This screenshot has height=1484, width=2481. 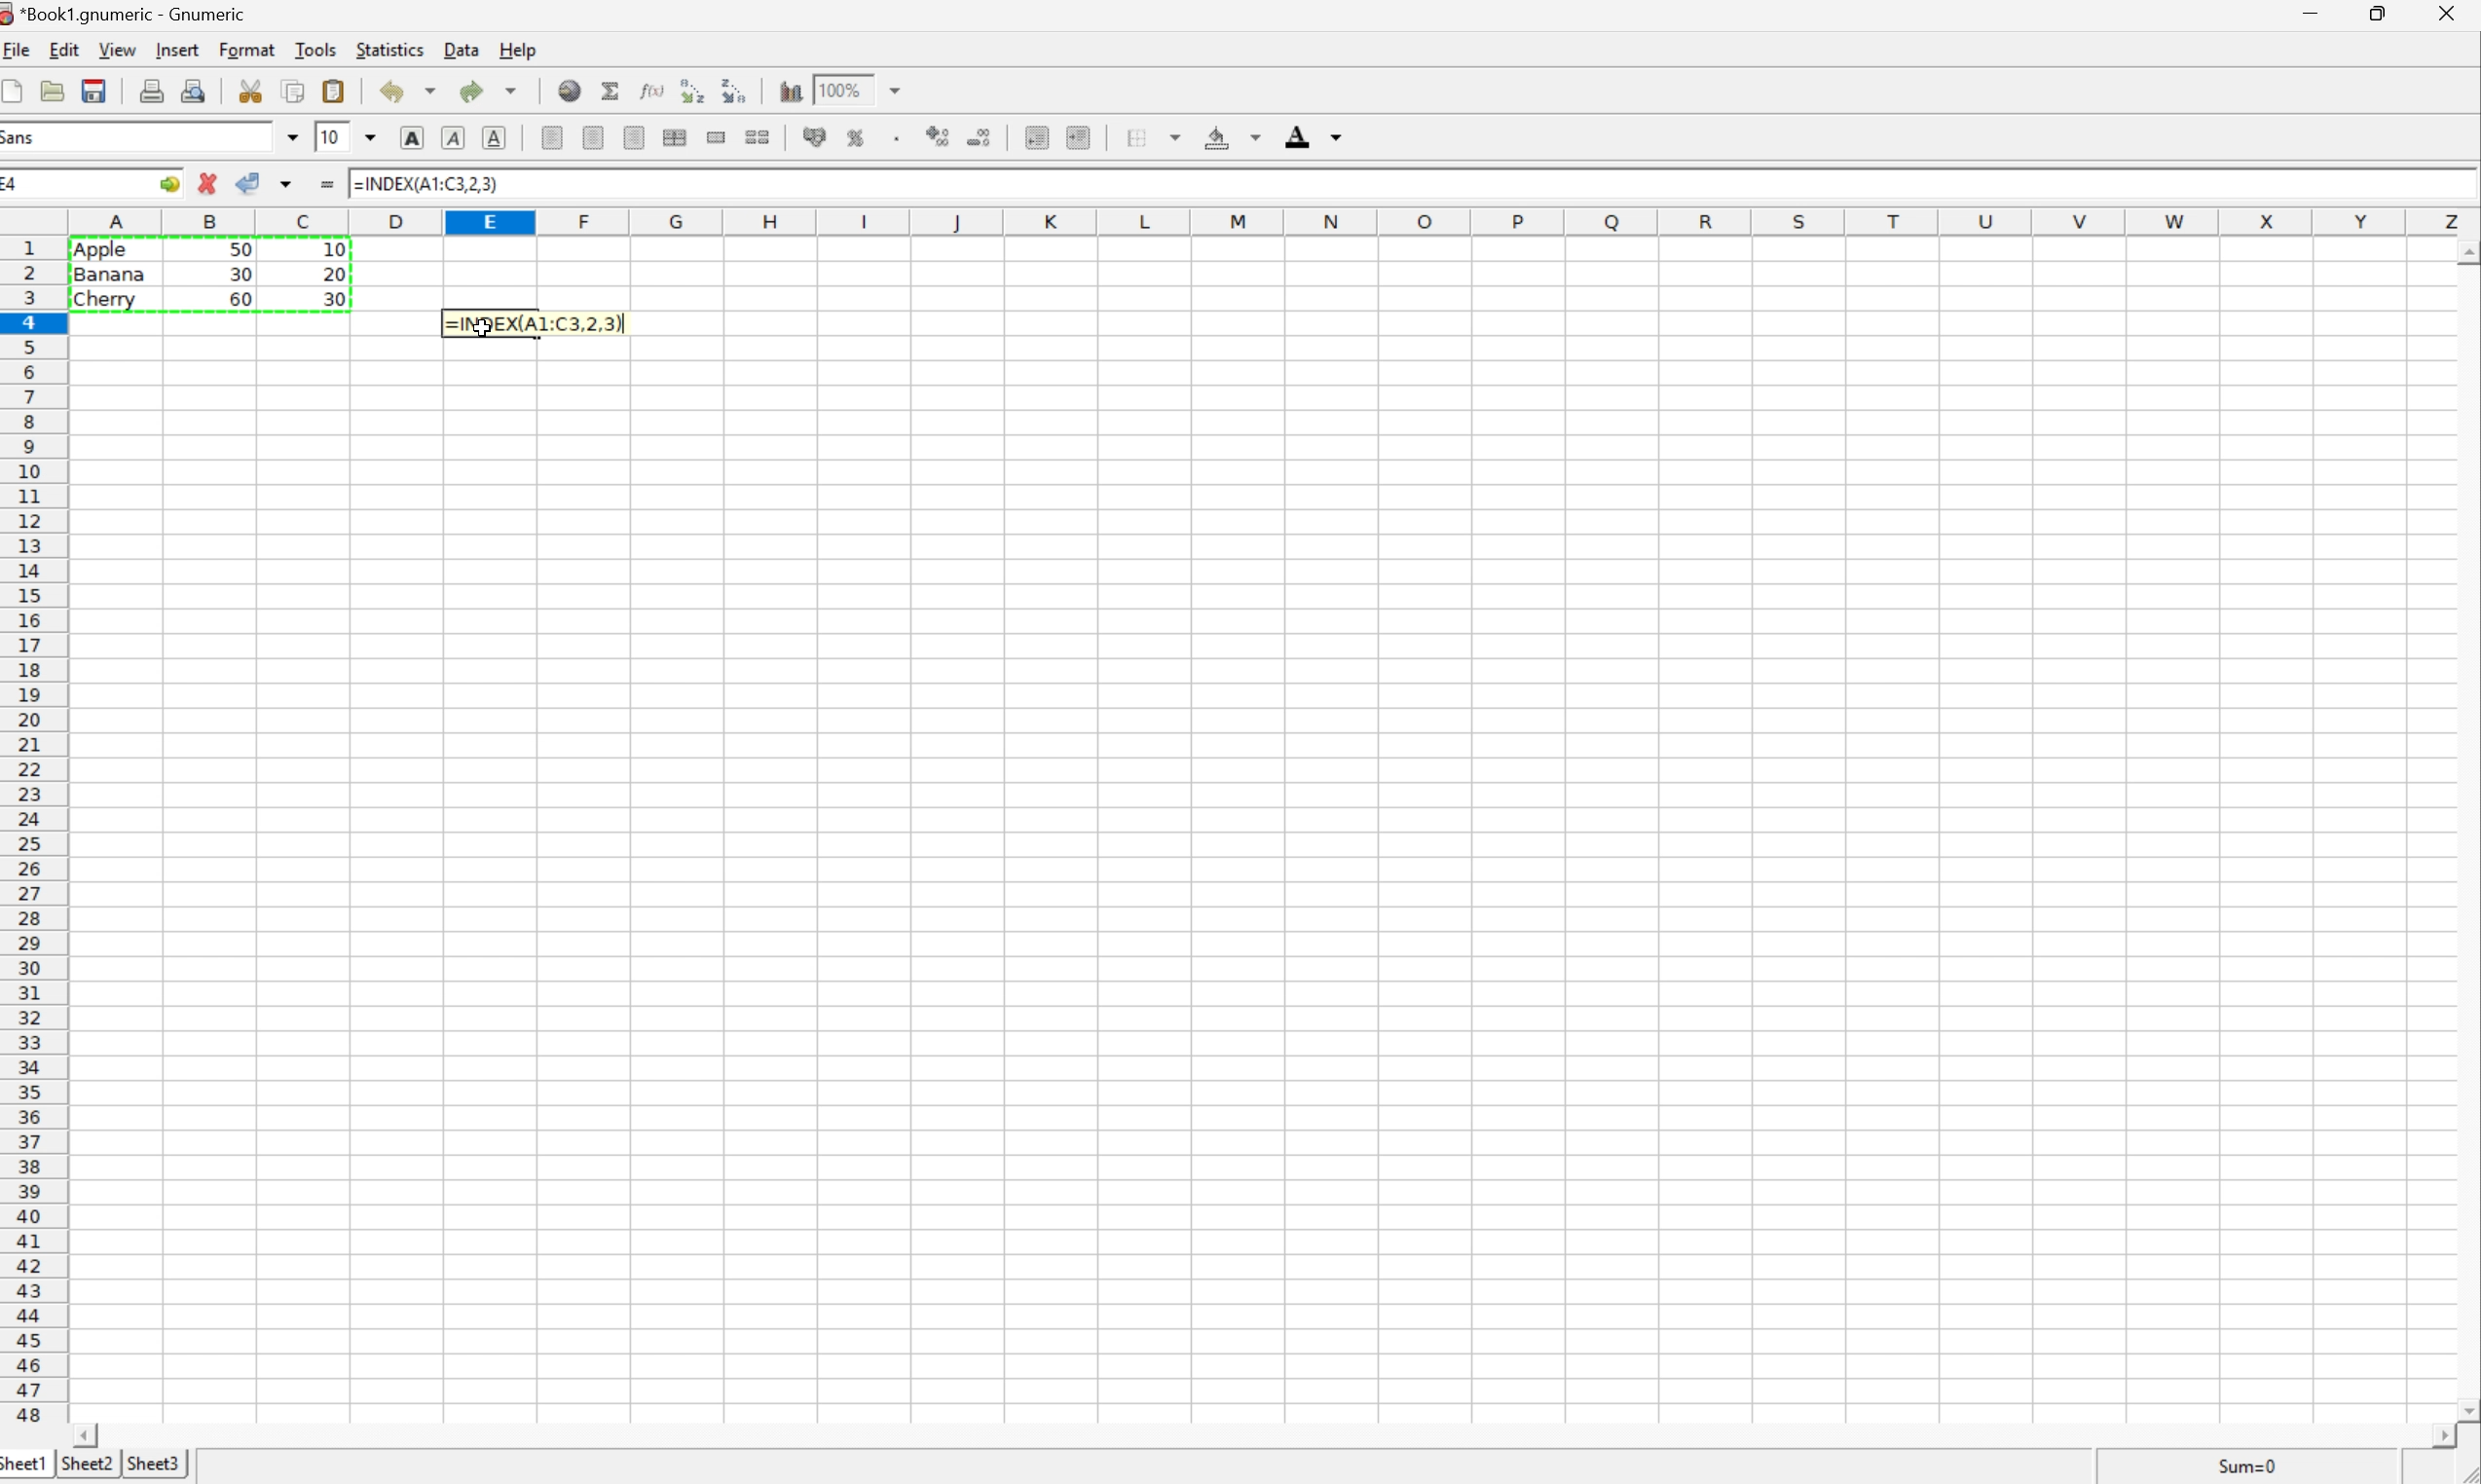 I want to click on tools, so click(x=315, y=48).